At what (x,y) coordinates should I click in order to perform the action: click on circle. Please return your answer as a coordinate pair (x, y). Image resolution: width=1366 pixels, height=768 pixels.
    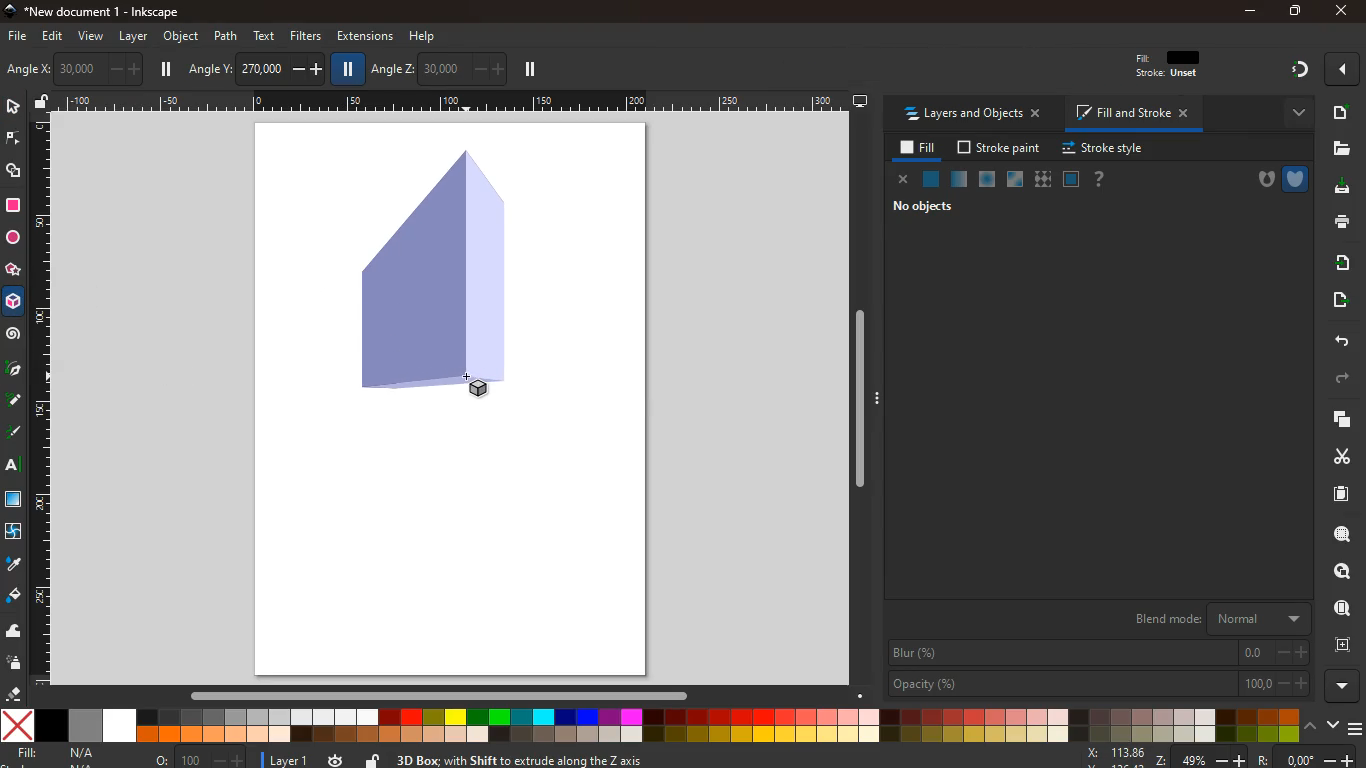
    Looking at the image, I should click on (12, 237).